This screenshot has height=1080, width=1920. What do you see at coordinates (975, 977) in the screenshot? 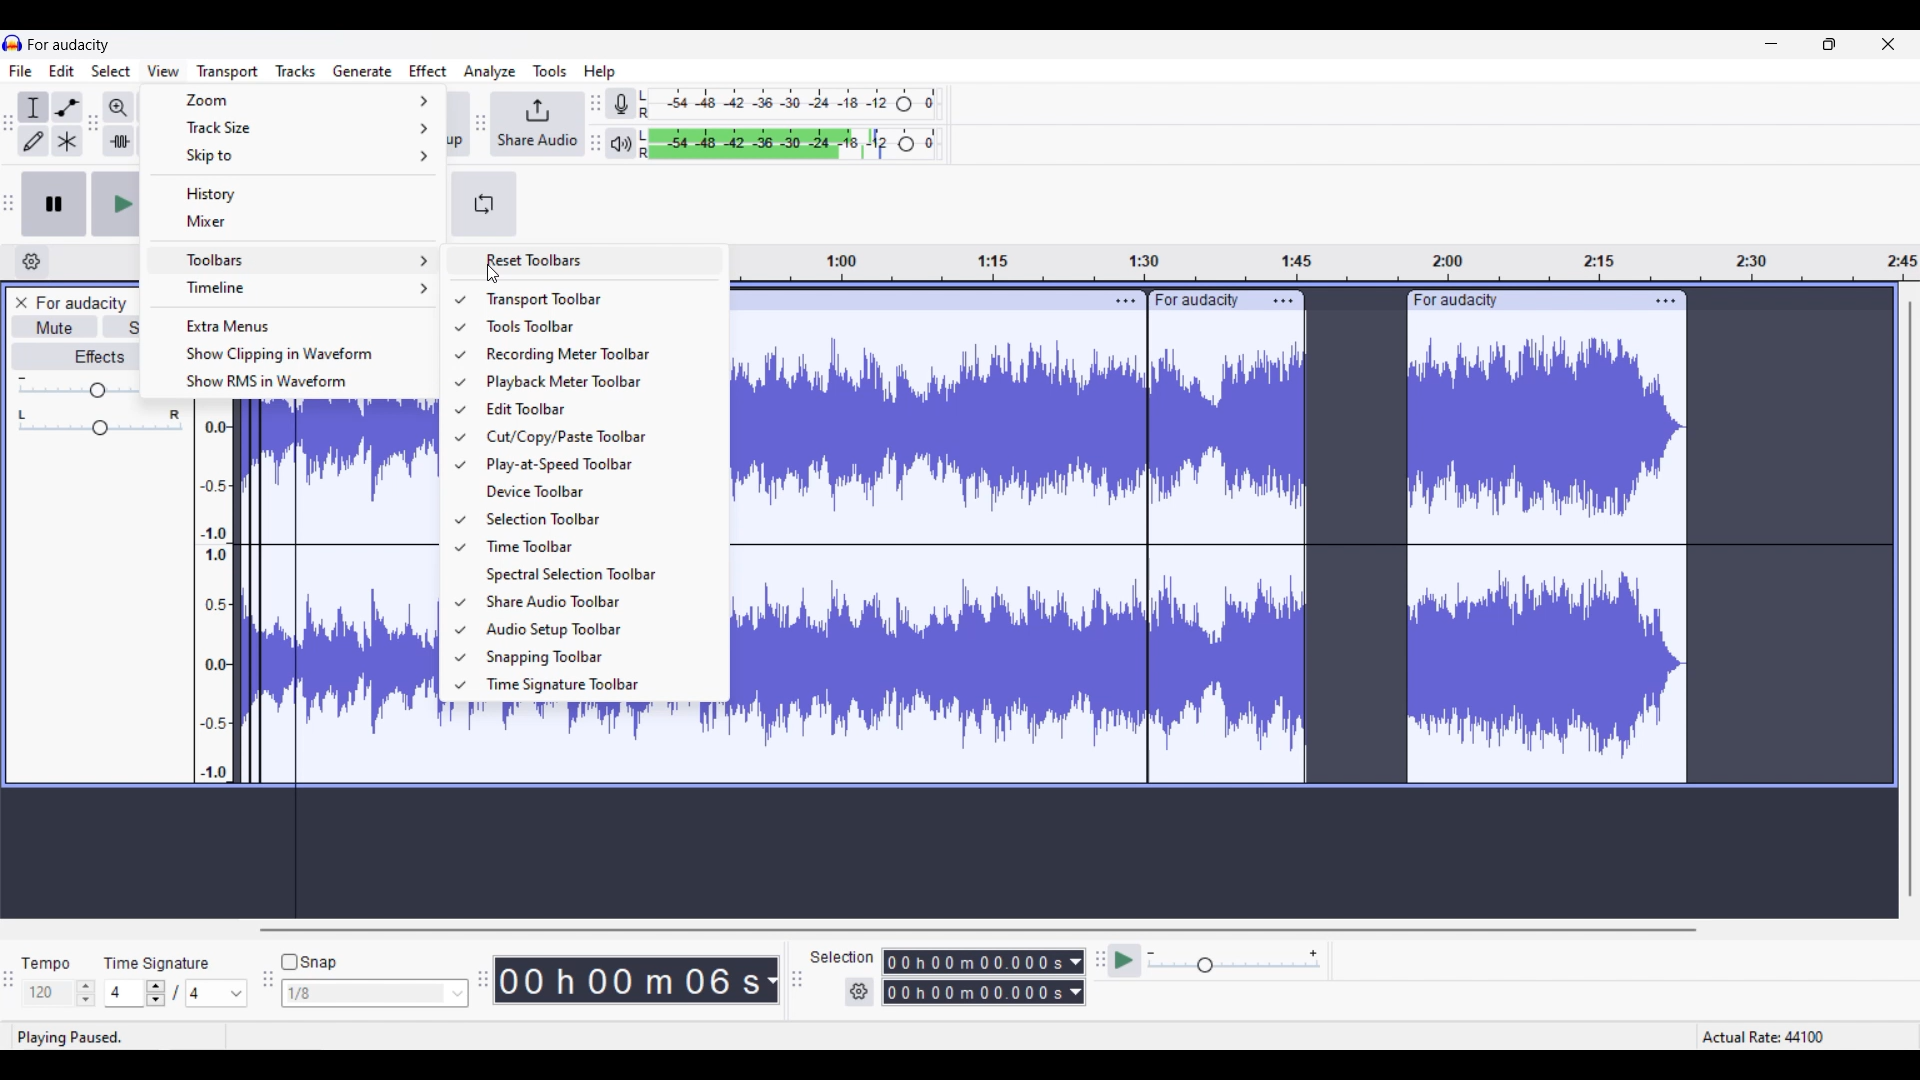
I see `Selection duration` at bounding box center [975, 977].